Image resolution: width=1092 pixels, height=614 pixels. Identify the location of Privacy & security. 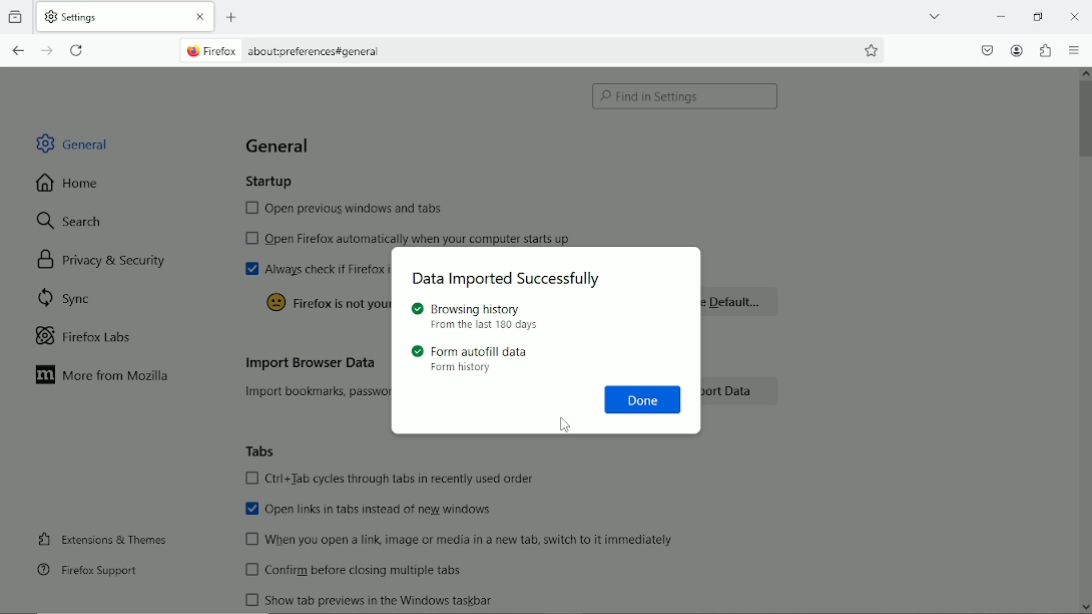
(108, 259).